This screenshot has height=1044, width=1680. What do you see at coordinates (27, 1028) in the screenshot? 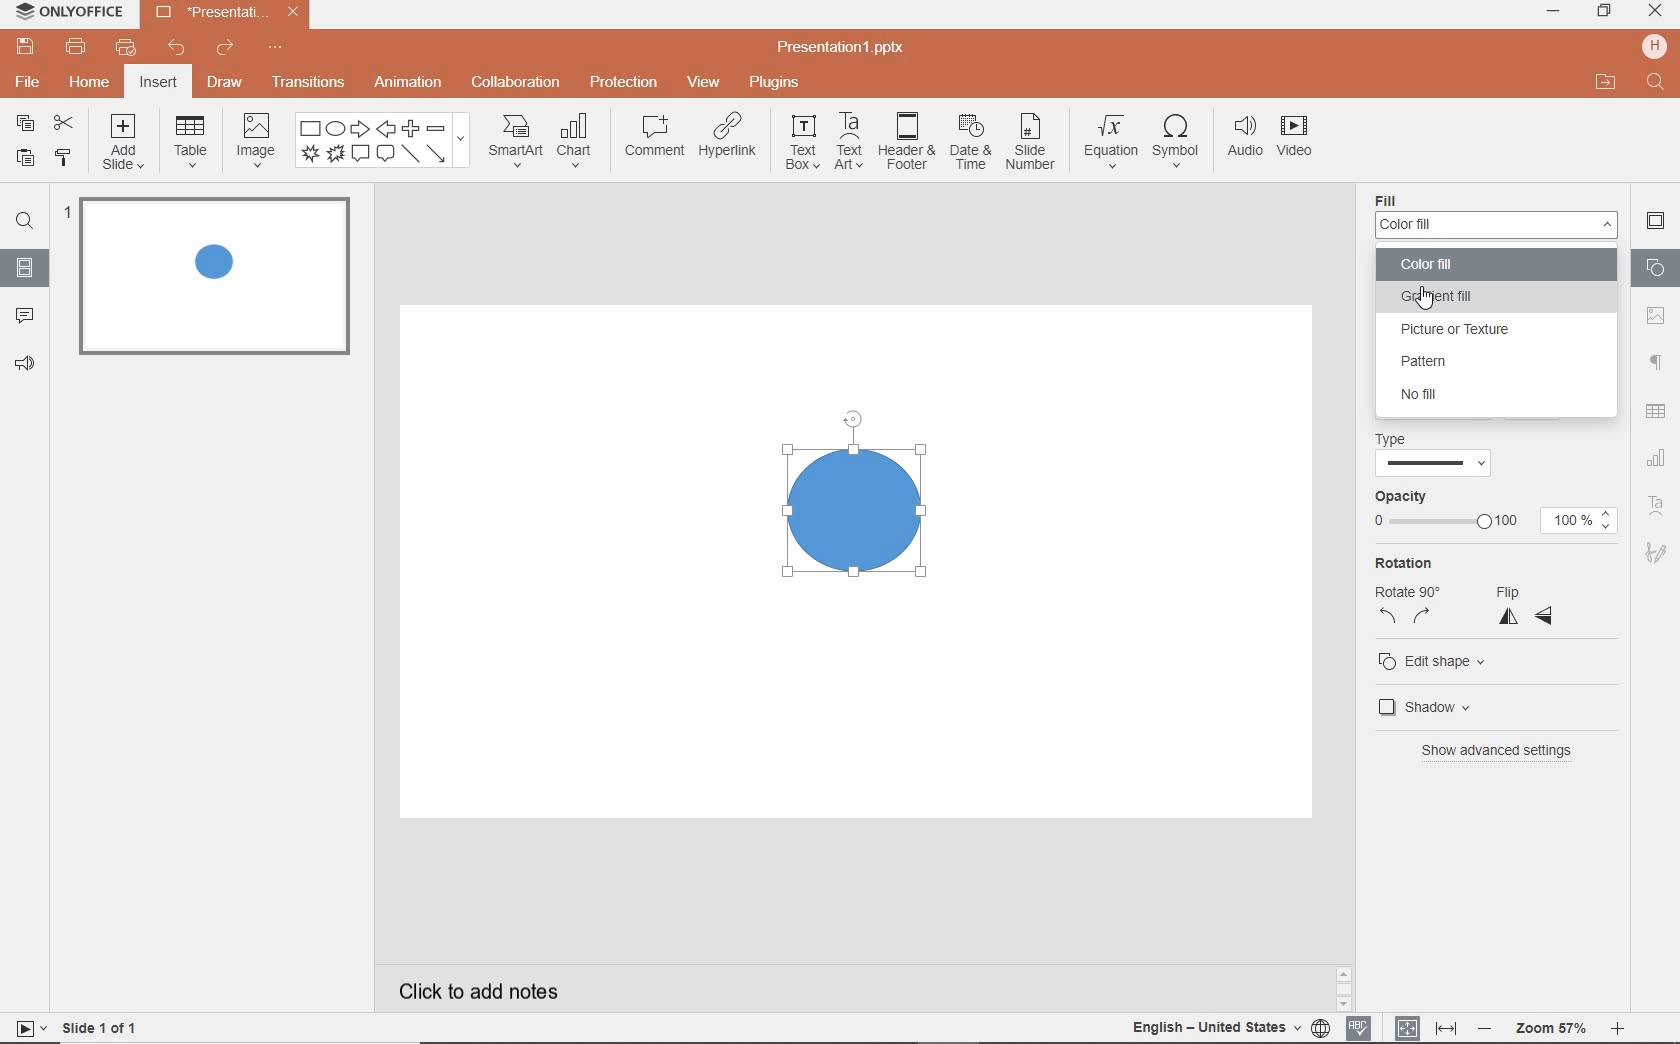
I see `start slideshow` at bounding box center [27, 1028].